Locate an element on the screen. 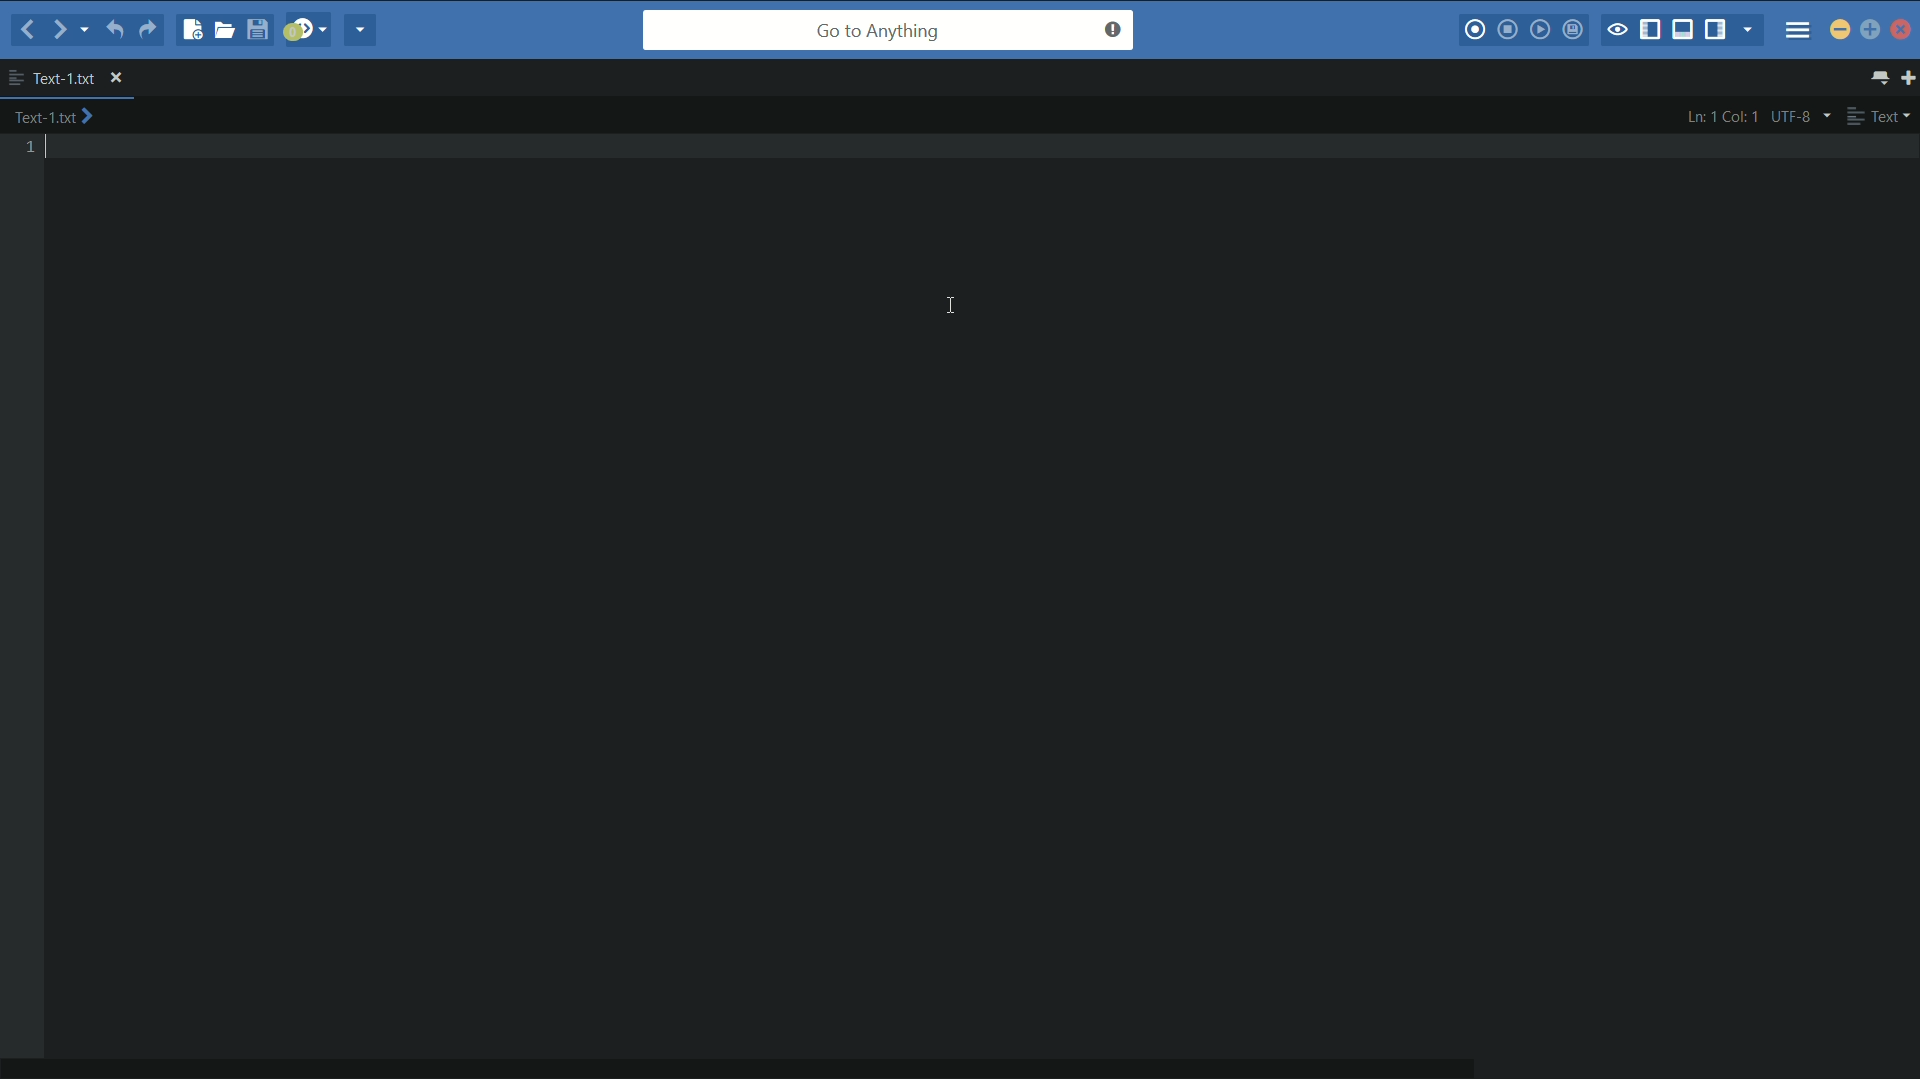  new file is located at coordinates (193, 32).